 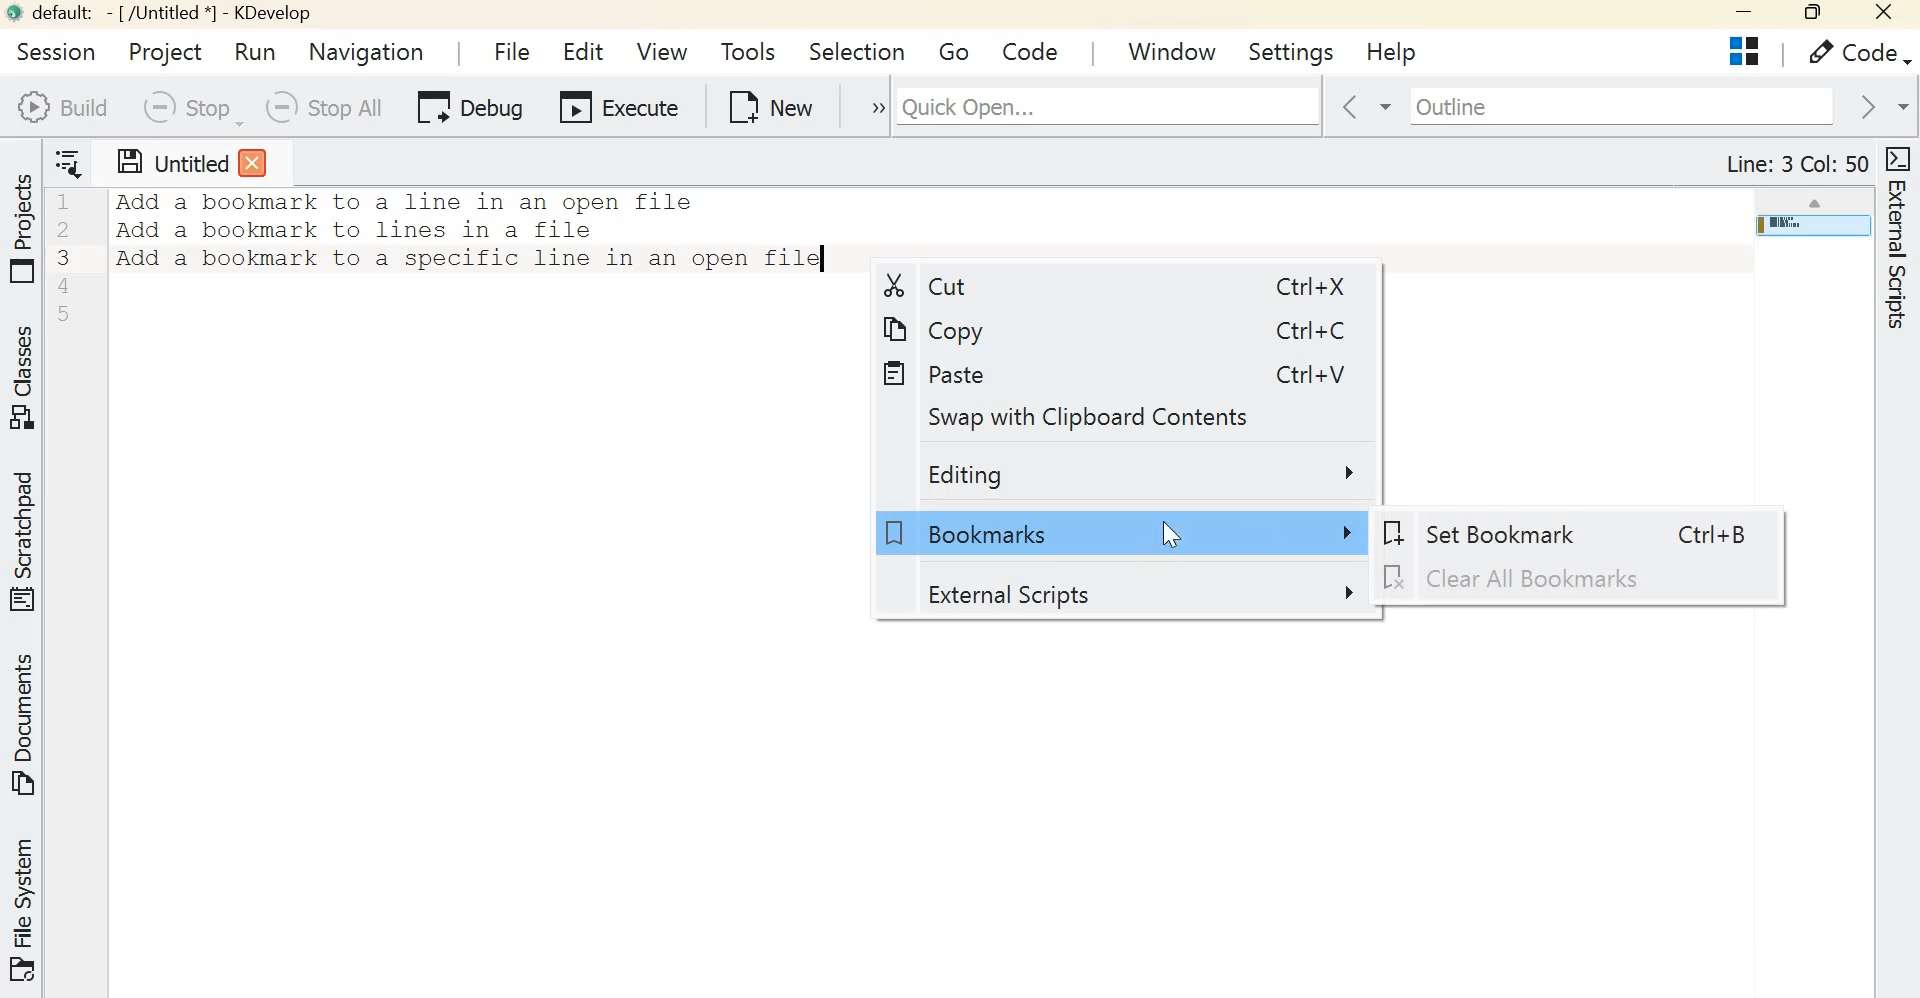 What do you see at coordinates (1099, 416) in the screenshot?
I see `Swap with clipboard contents` at bounding box center [1099, 416].